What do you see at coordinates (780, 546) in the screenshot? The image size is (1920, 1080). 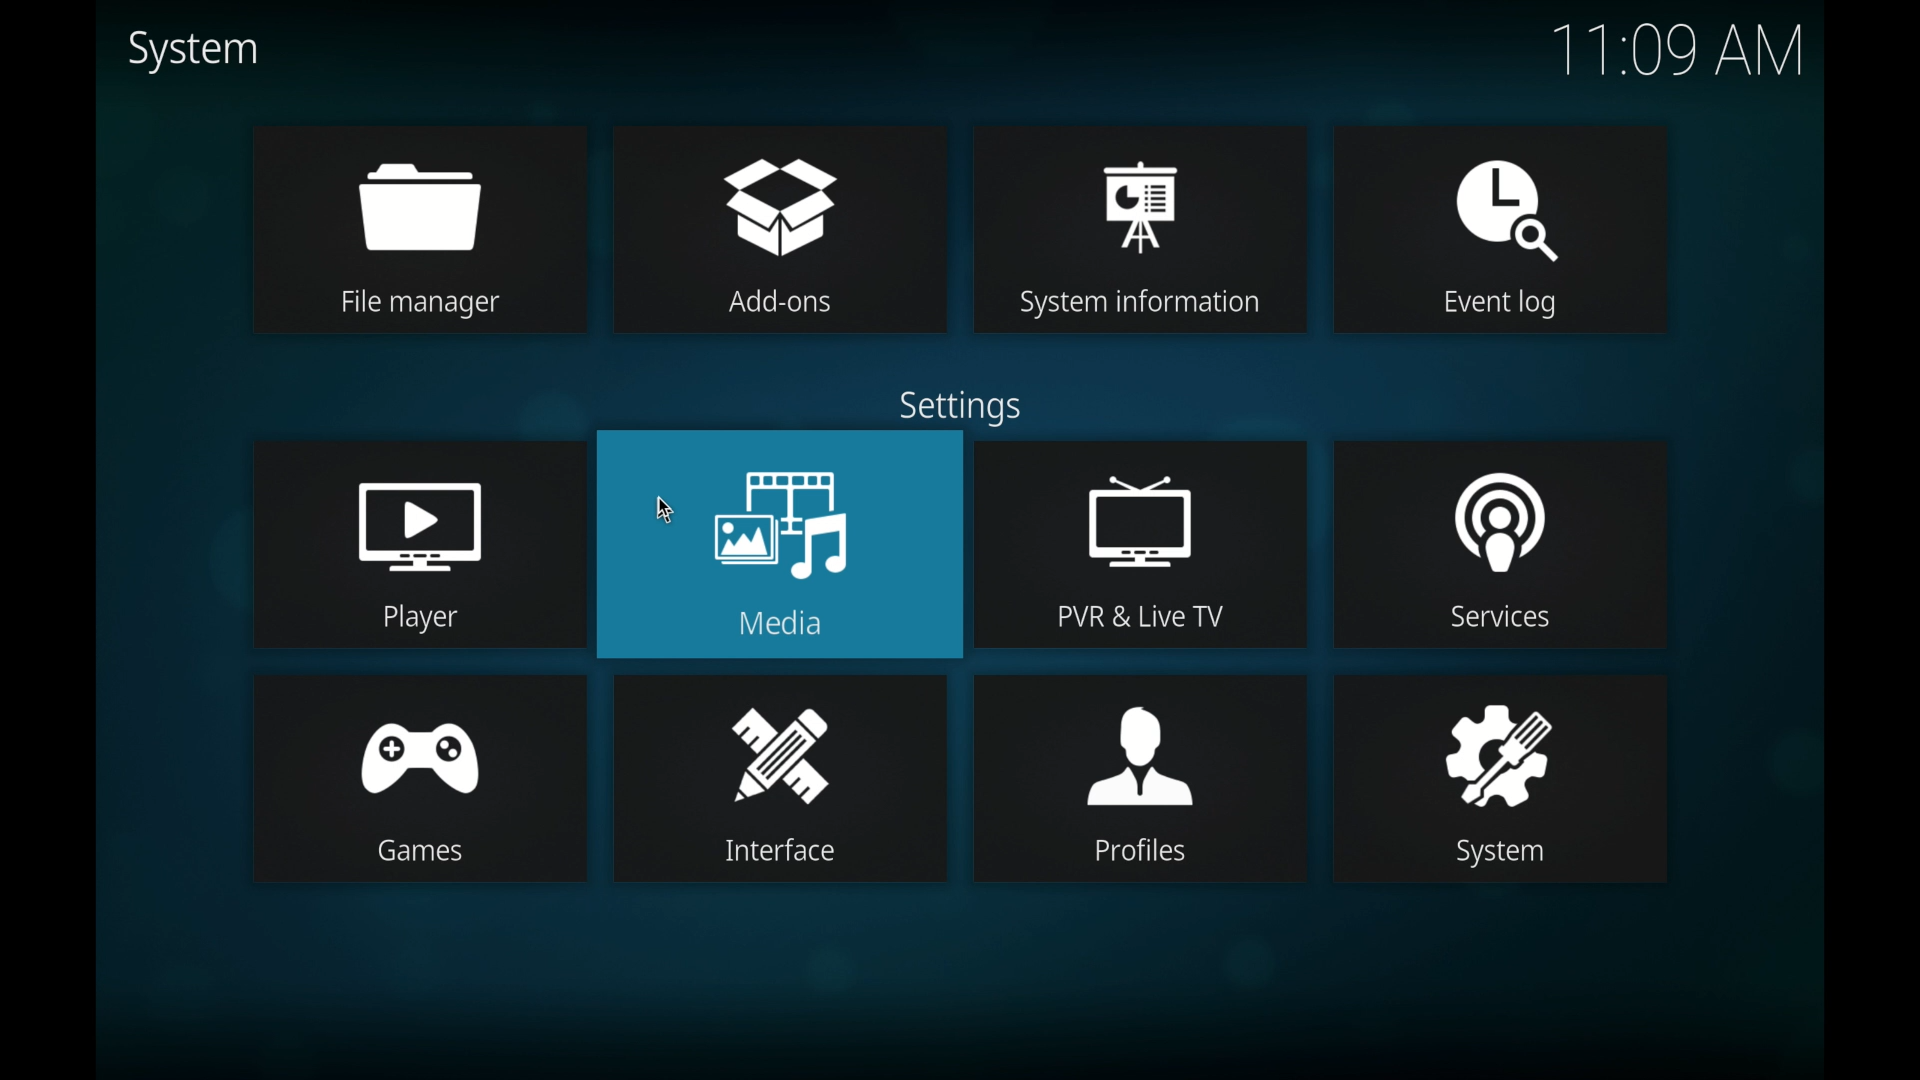 I see `media` at bounding box center [780, 546].